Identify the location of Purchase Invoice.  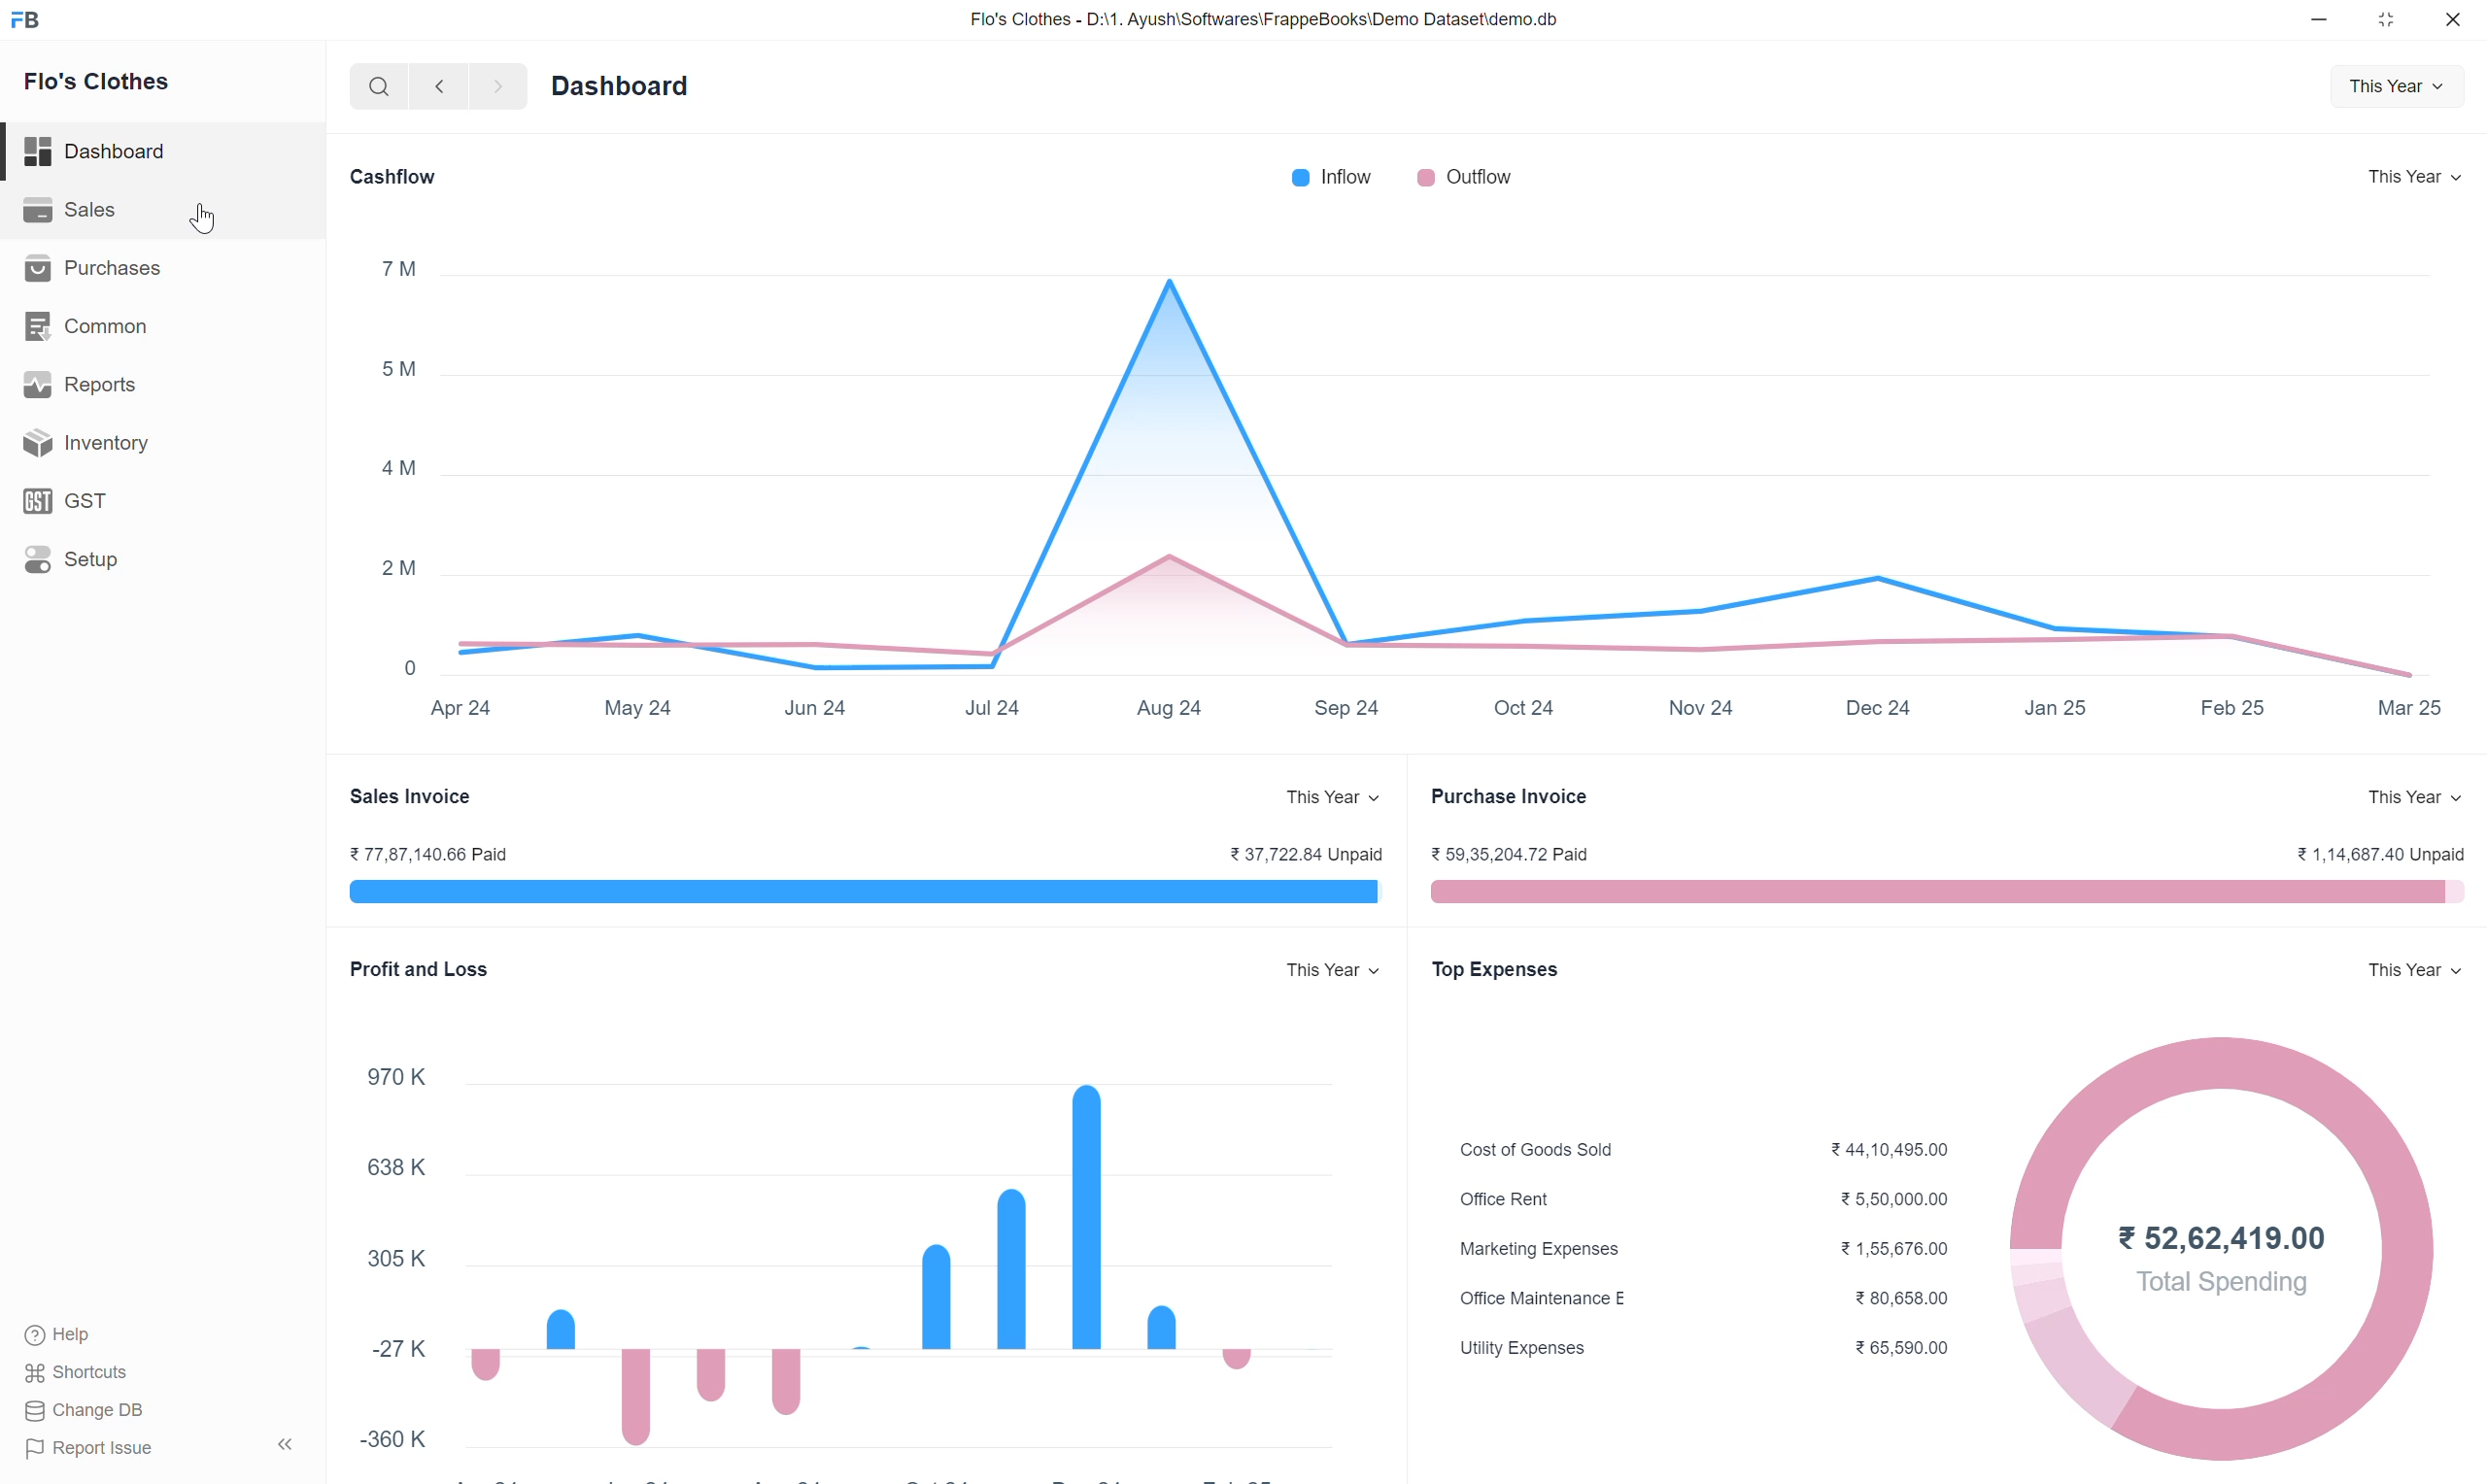
(1504, 799).